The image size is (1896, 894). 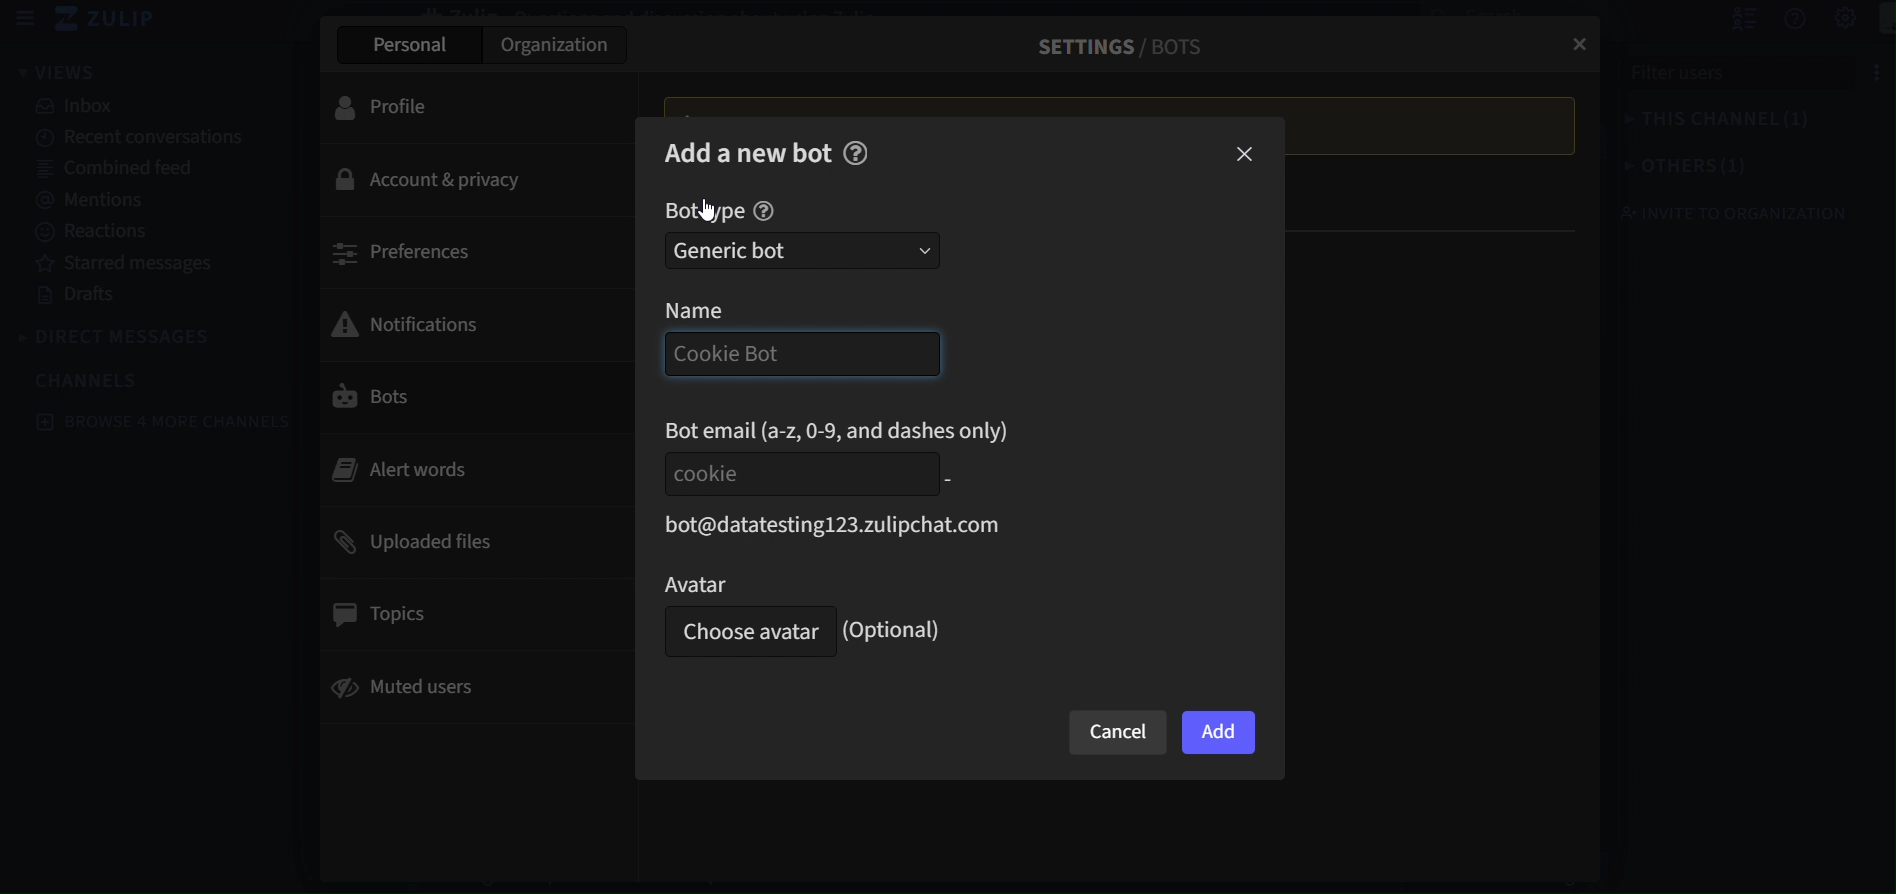 What do you see at coordinates (709, 210) in the screenshot?
I see `Cursor` at bounding box center [709, 210].